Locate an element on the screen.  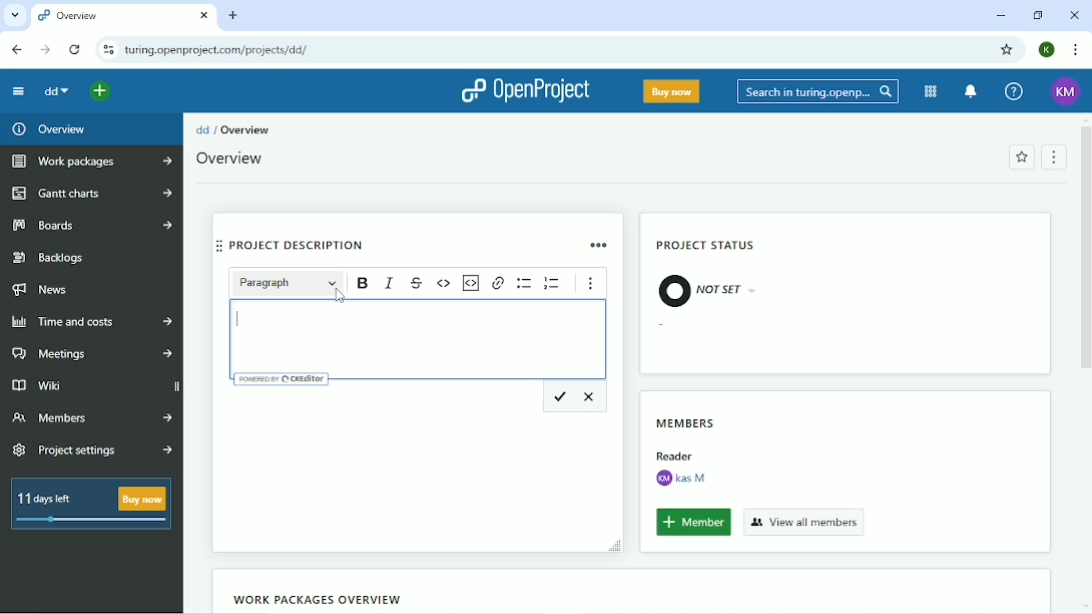
Show more items is located at coordinates (592, 285).